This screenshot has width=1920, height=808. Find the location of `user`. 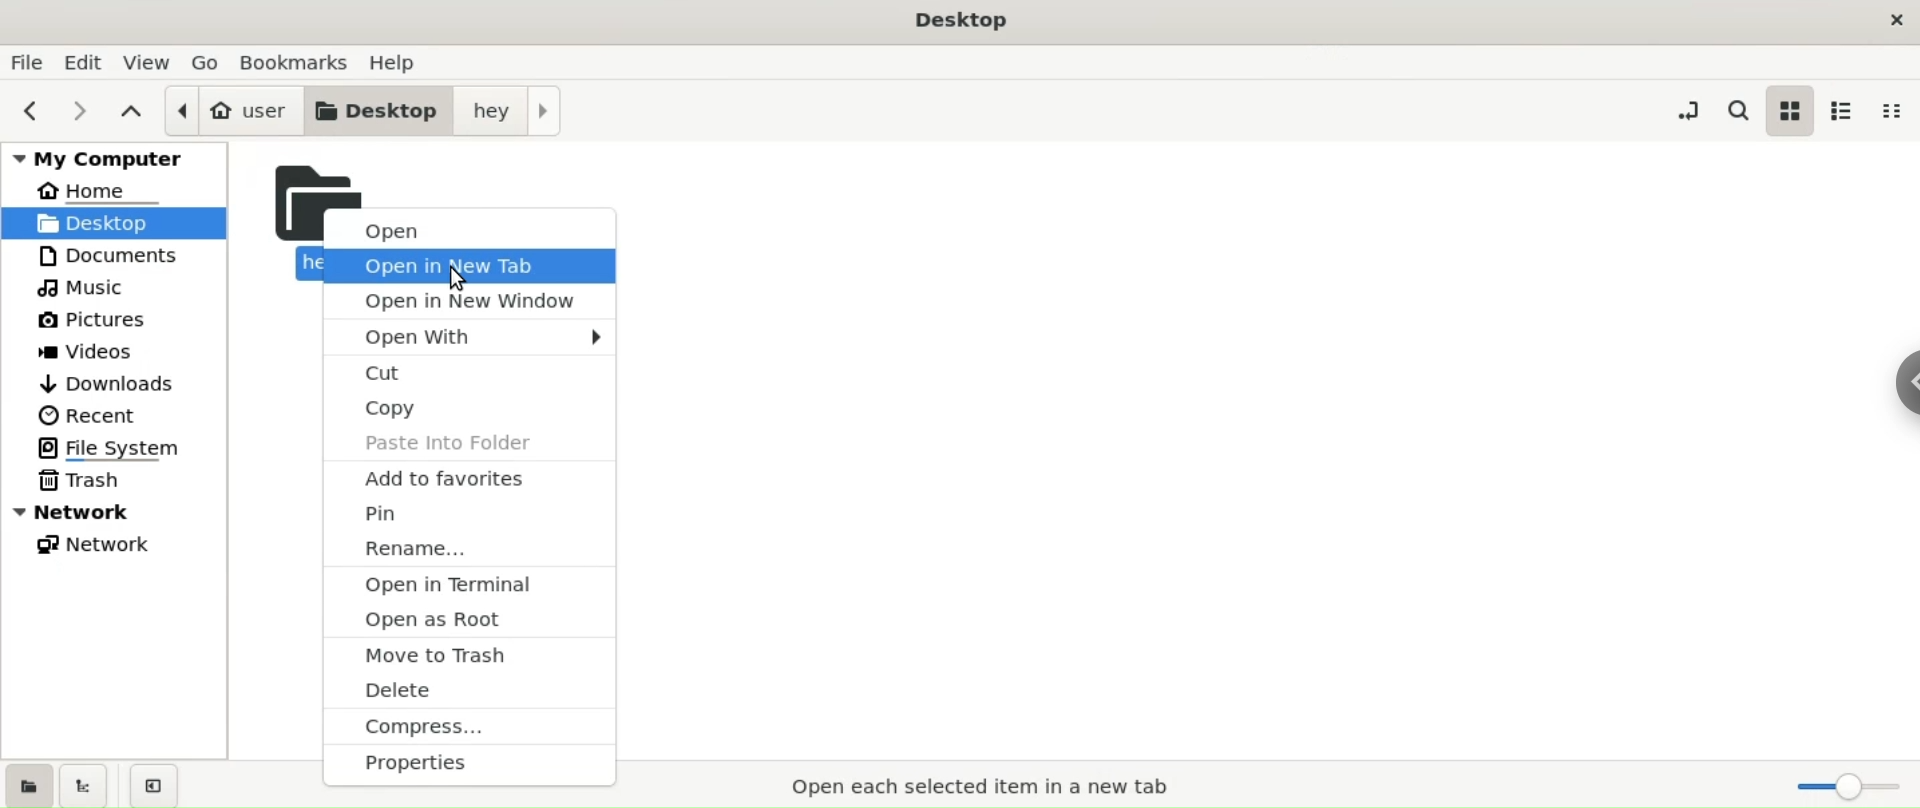

user is located at coordinates (234, 110).